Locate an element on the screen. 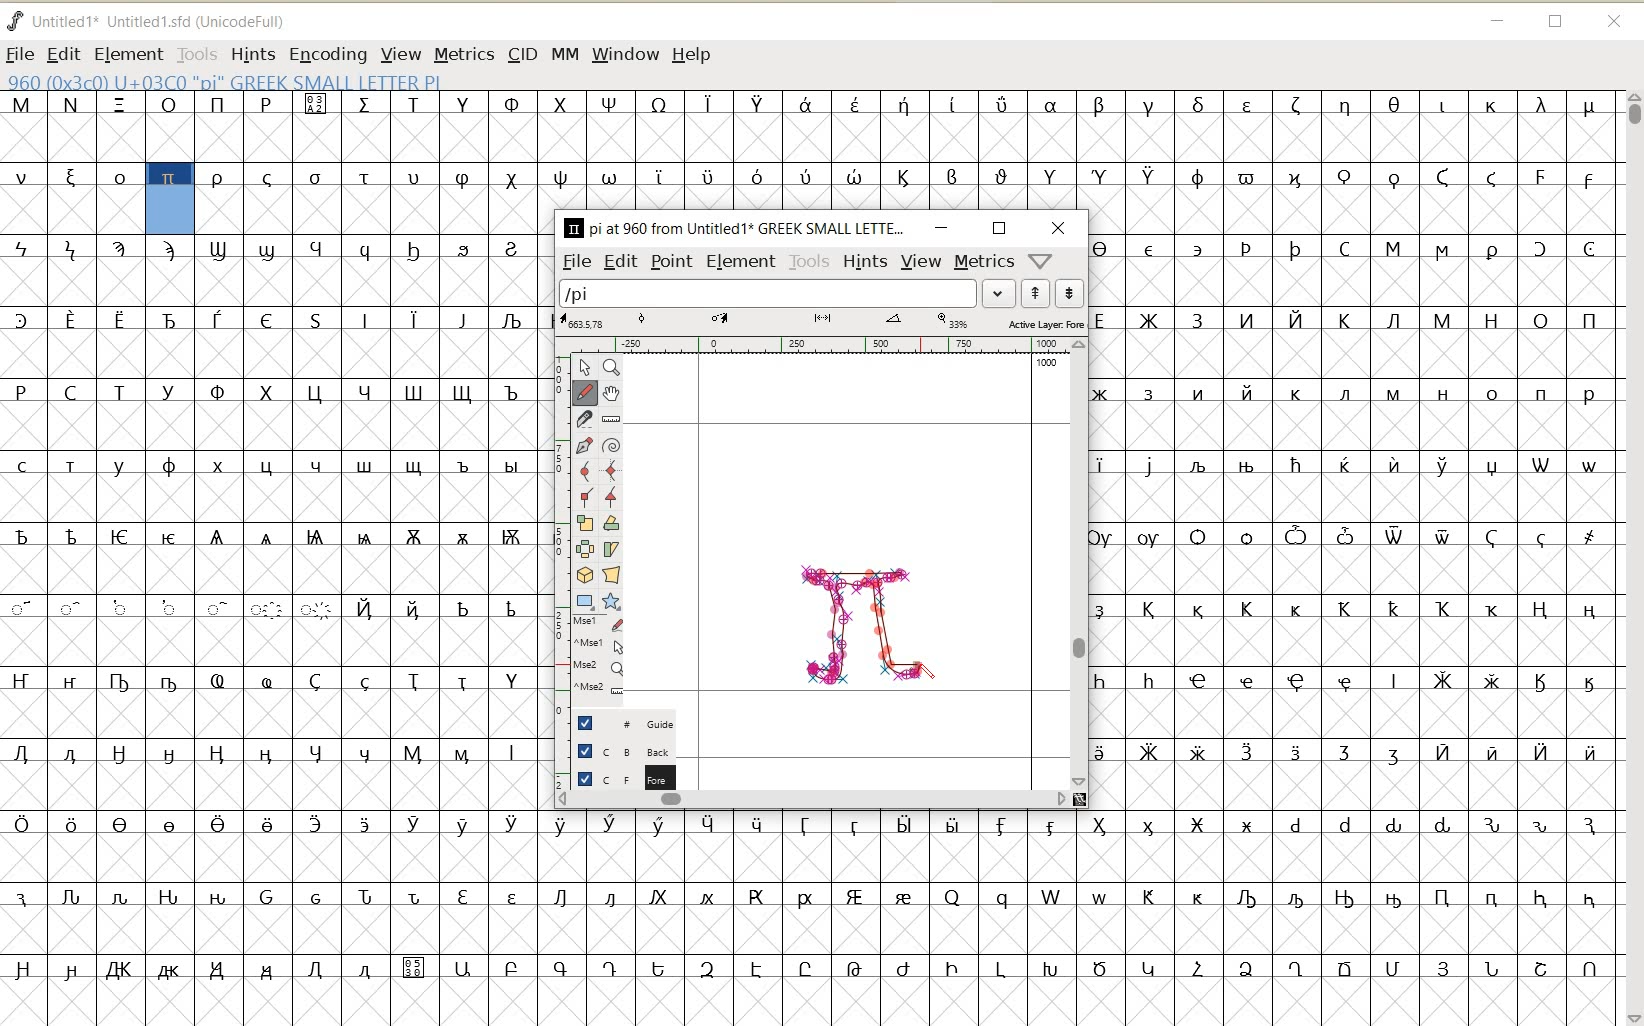 The width and height of the screenshot is (1644, 1026). Add a corner point is located at coordinates (613, 498).